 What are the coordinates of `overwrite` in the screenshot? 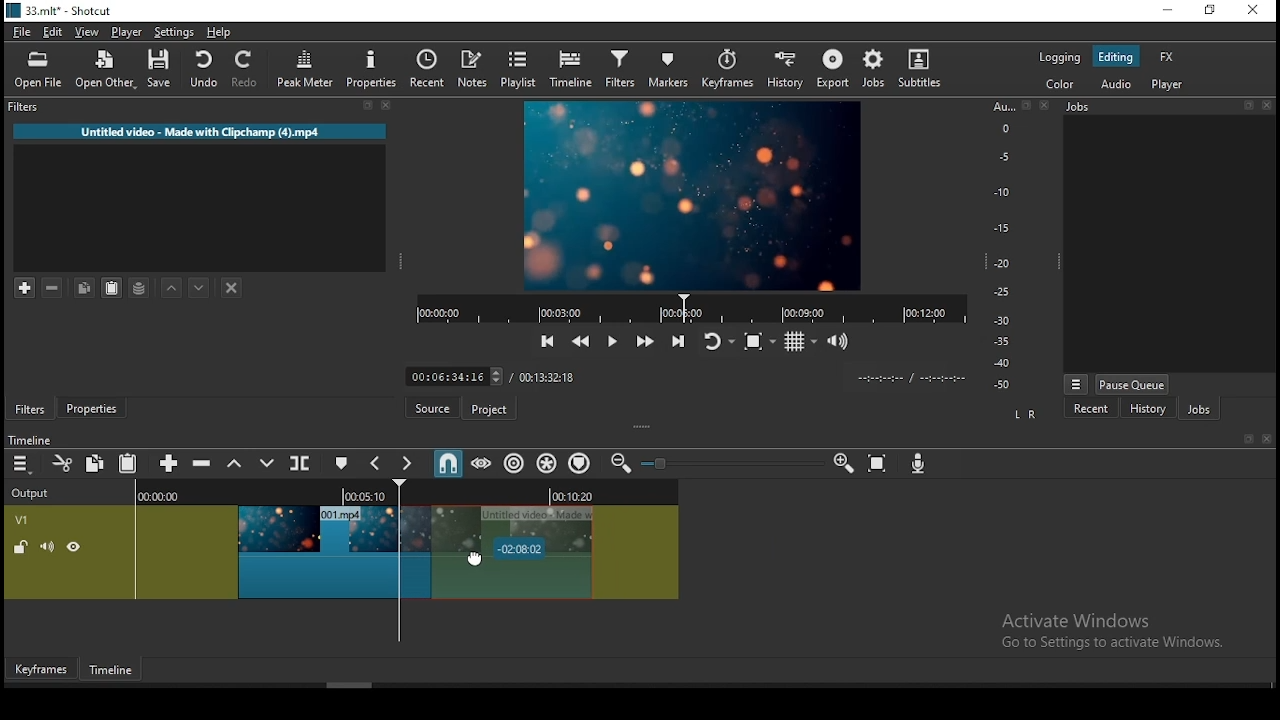 It's located at (267, 464).